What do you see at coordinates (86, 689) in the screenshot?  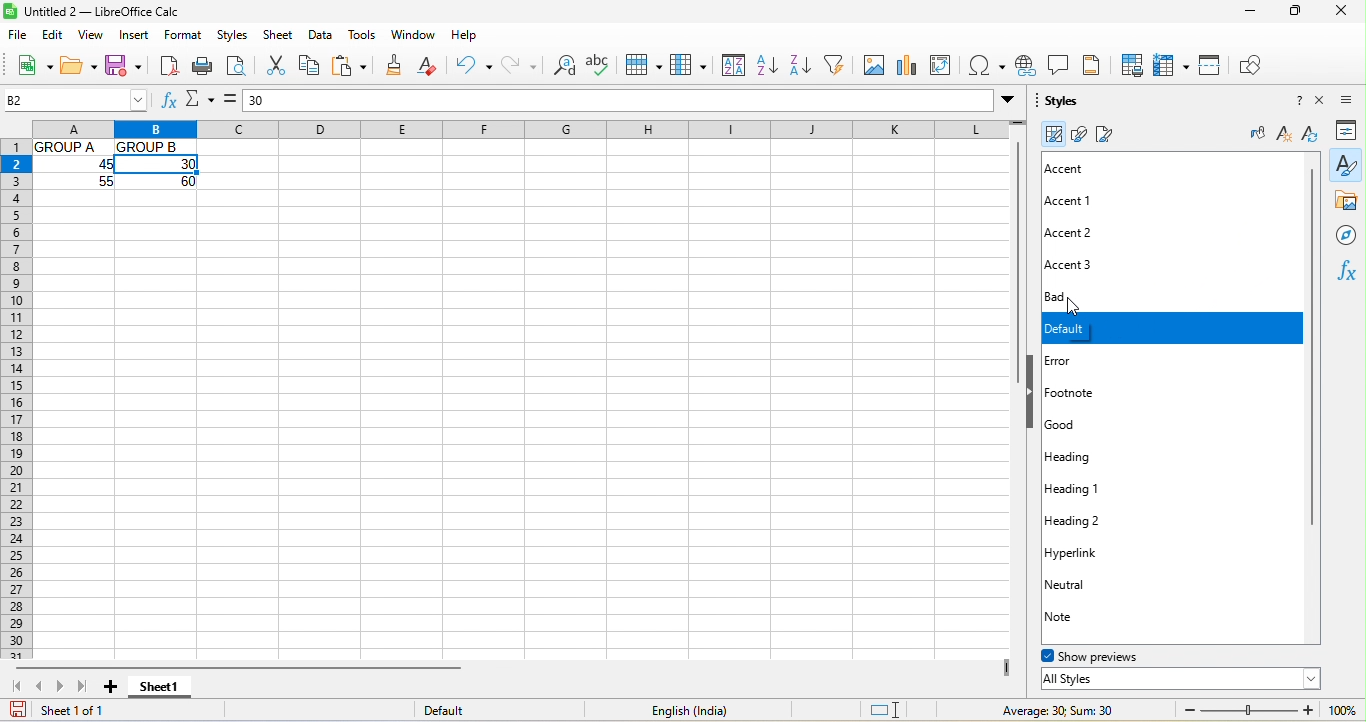 I see `last sheet` at bounding box center [86, 689].